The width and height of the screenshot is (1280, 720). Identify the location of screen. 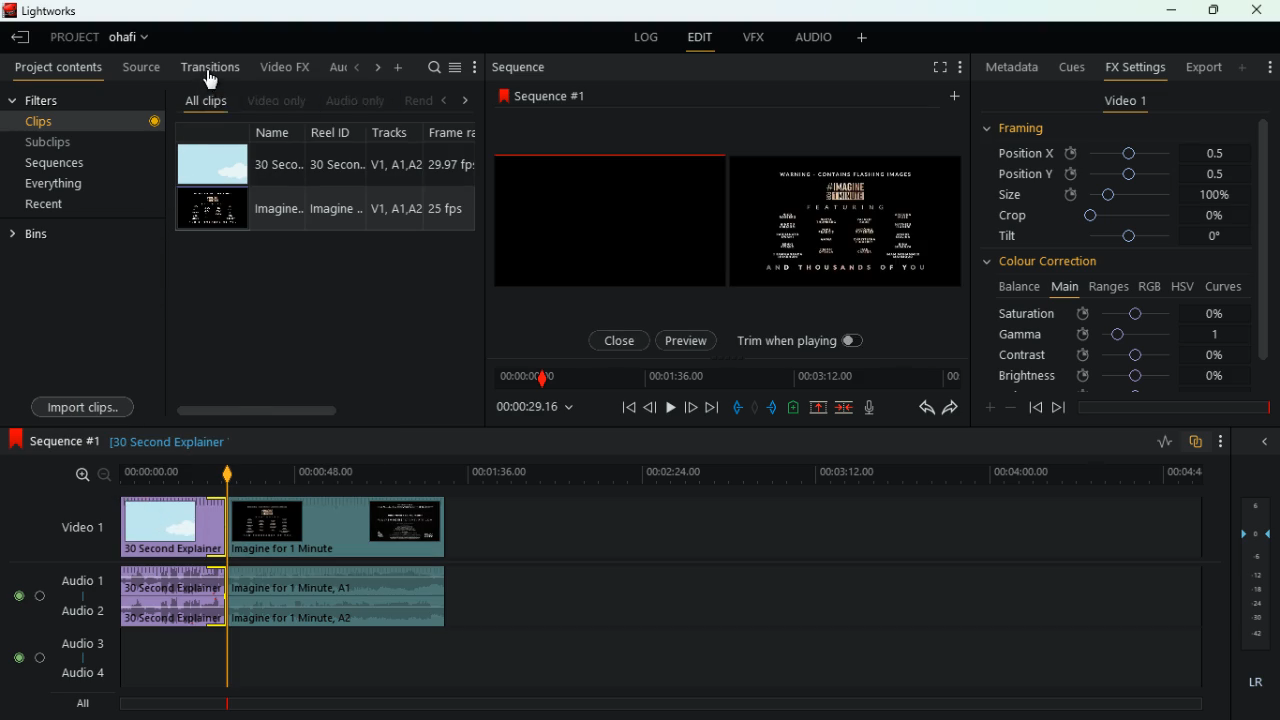
(727, 221).